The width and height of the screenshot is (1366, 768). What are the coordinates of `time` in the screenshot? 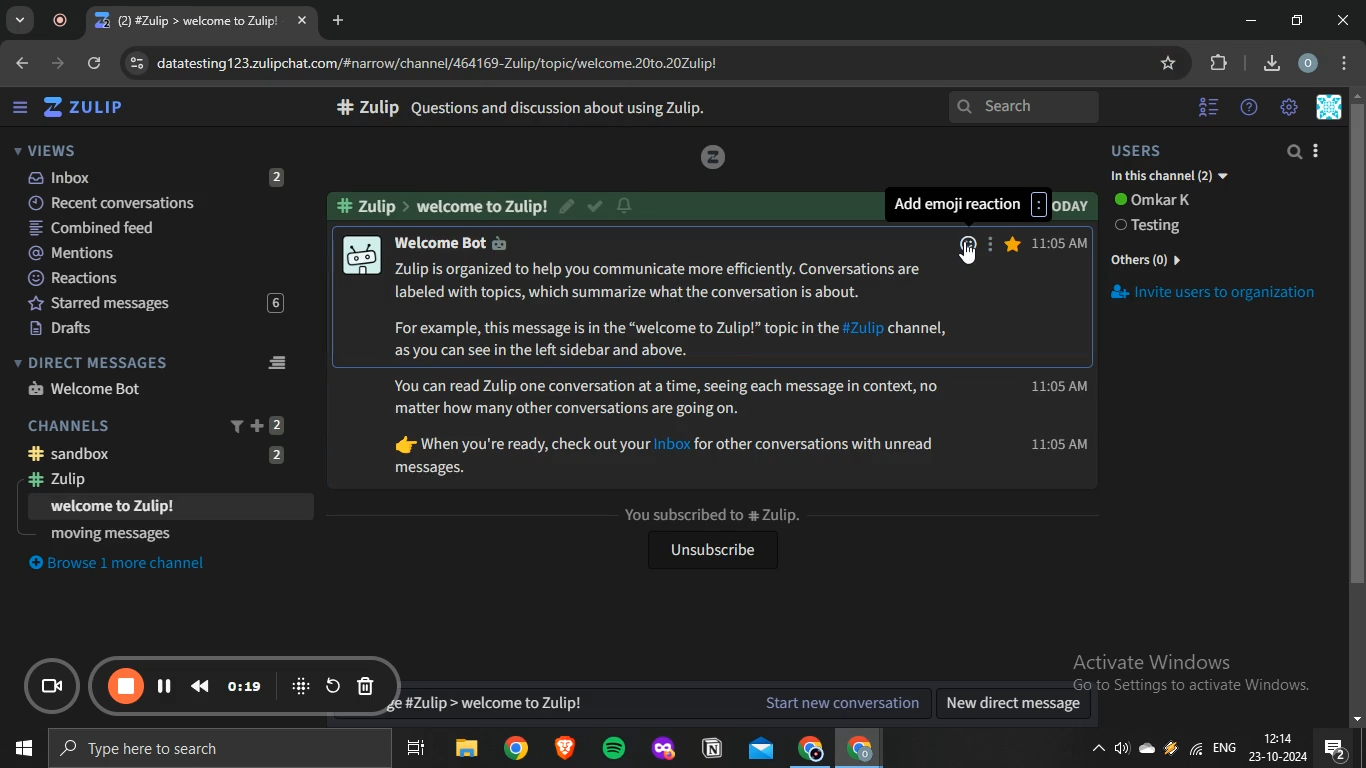 It's located at (1058, 358).